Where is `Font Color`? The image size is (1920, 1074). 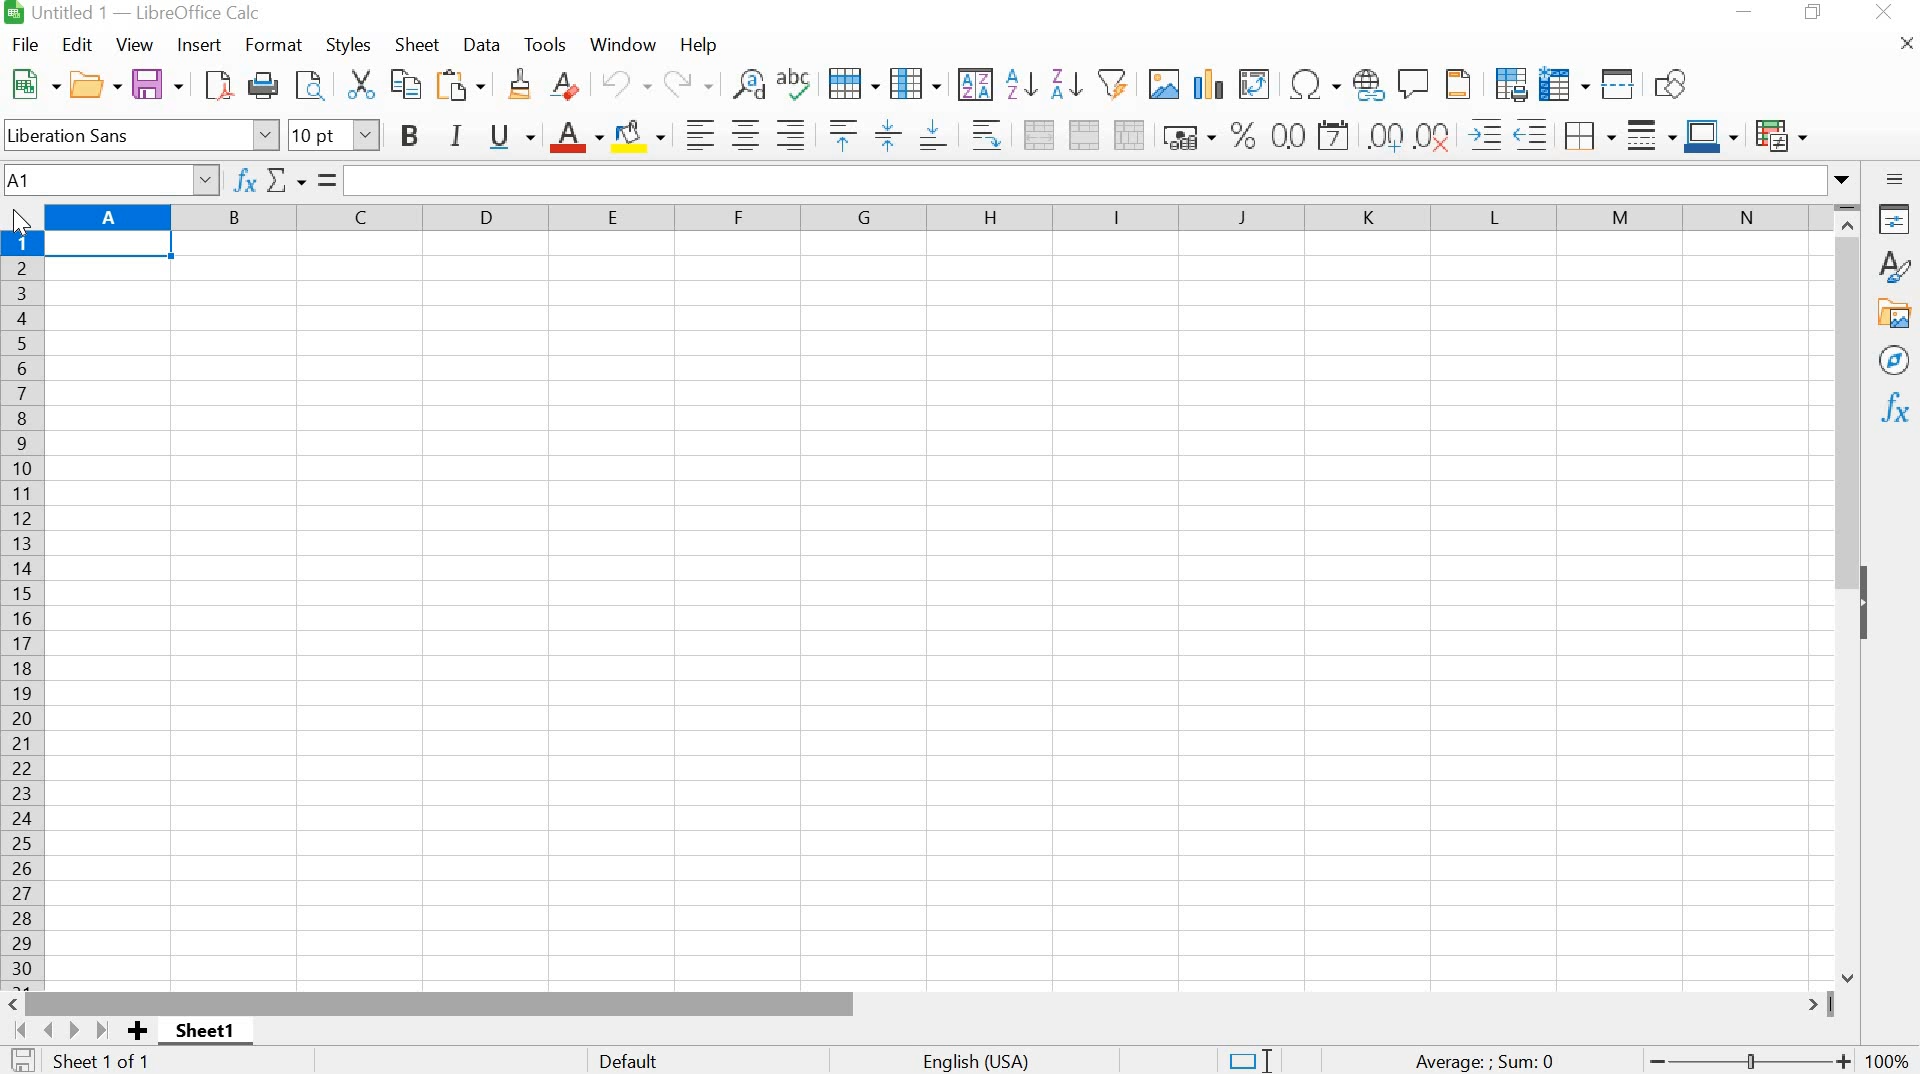 Font Color is located at coordinates (576, 137).